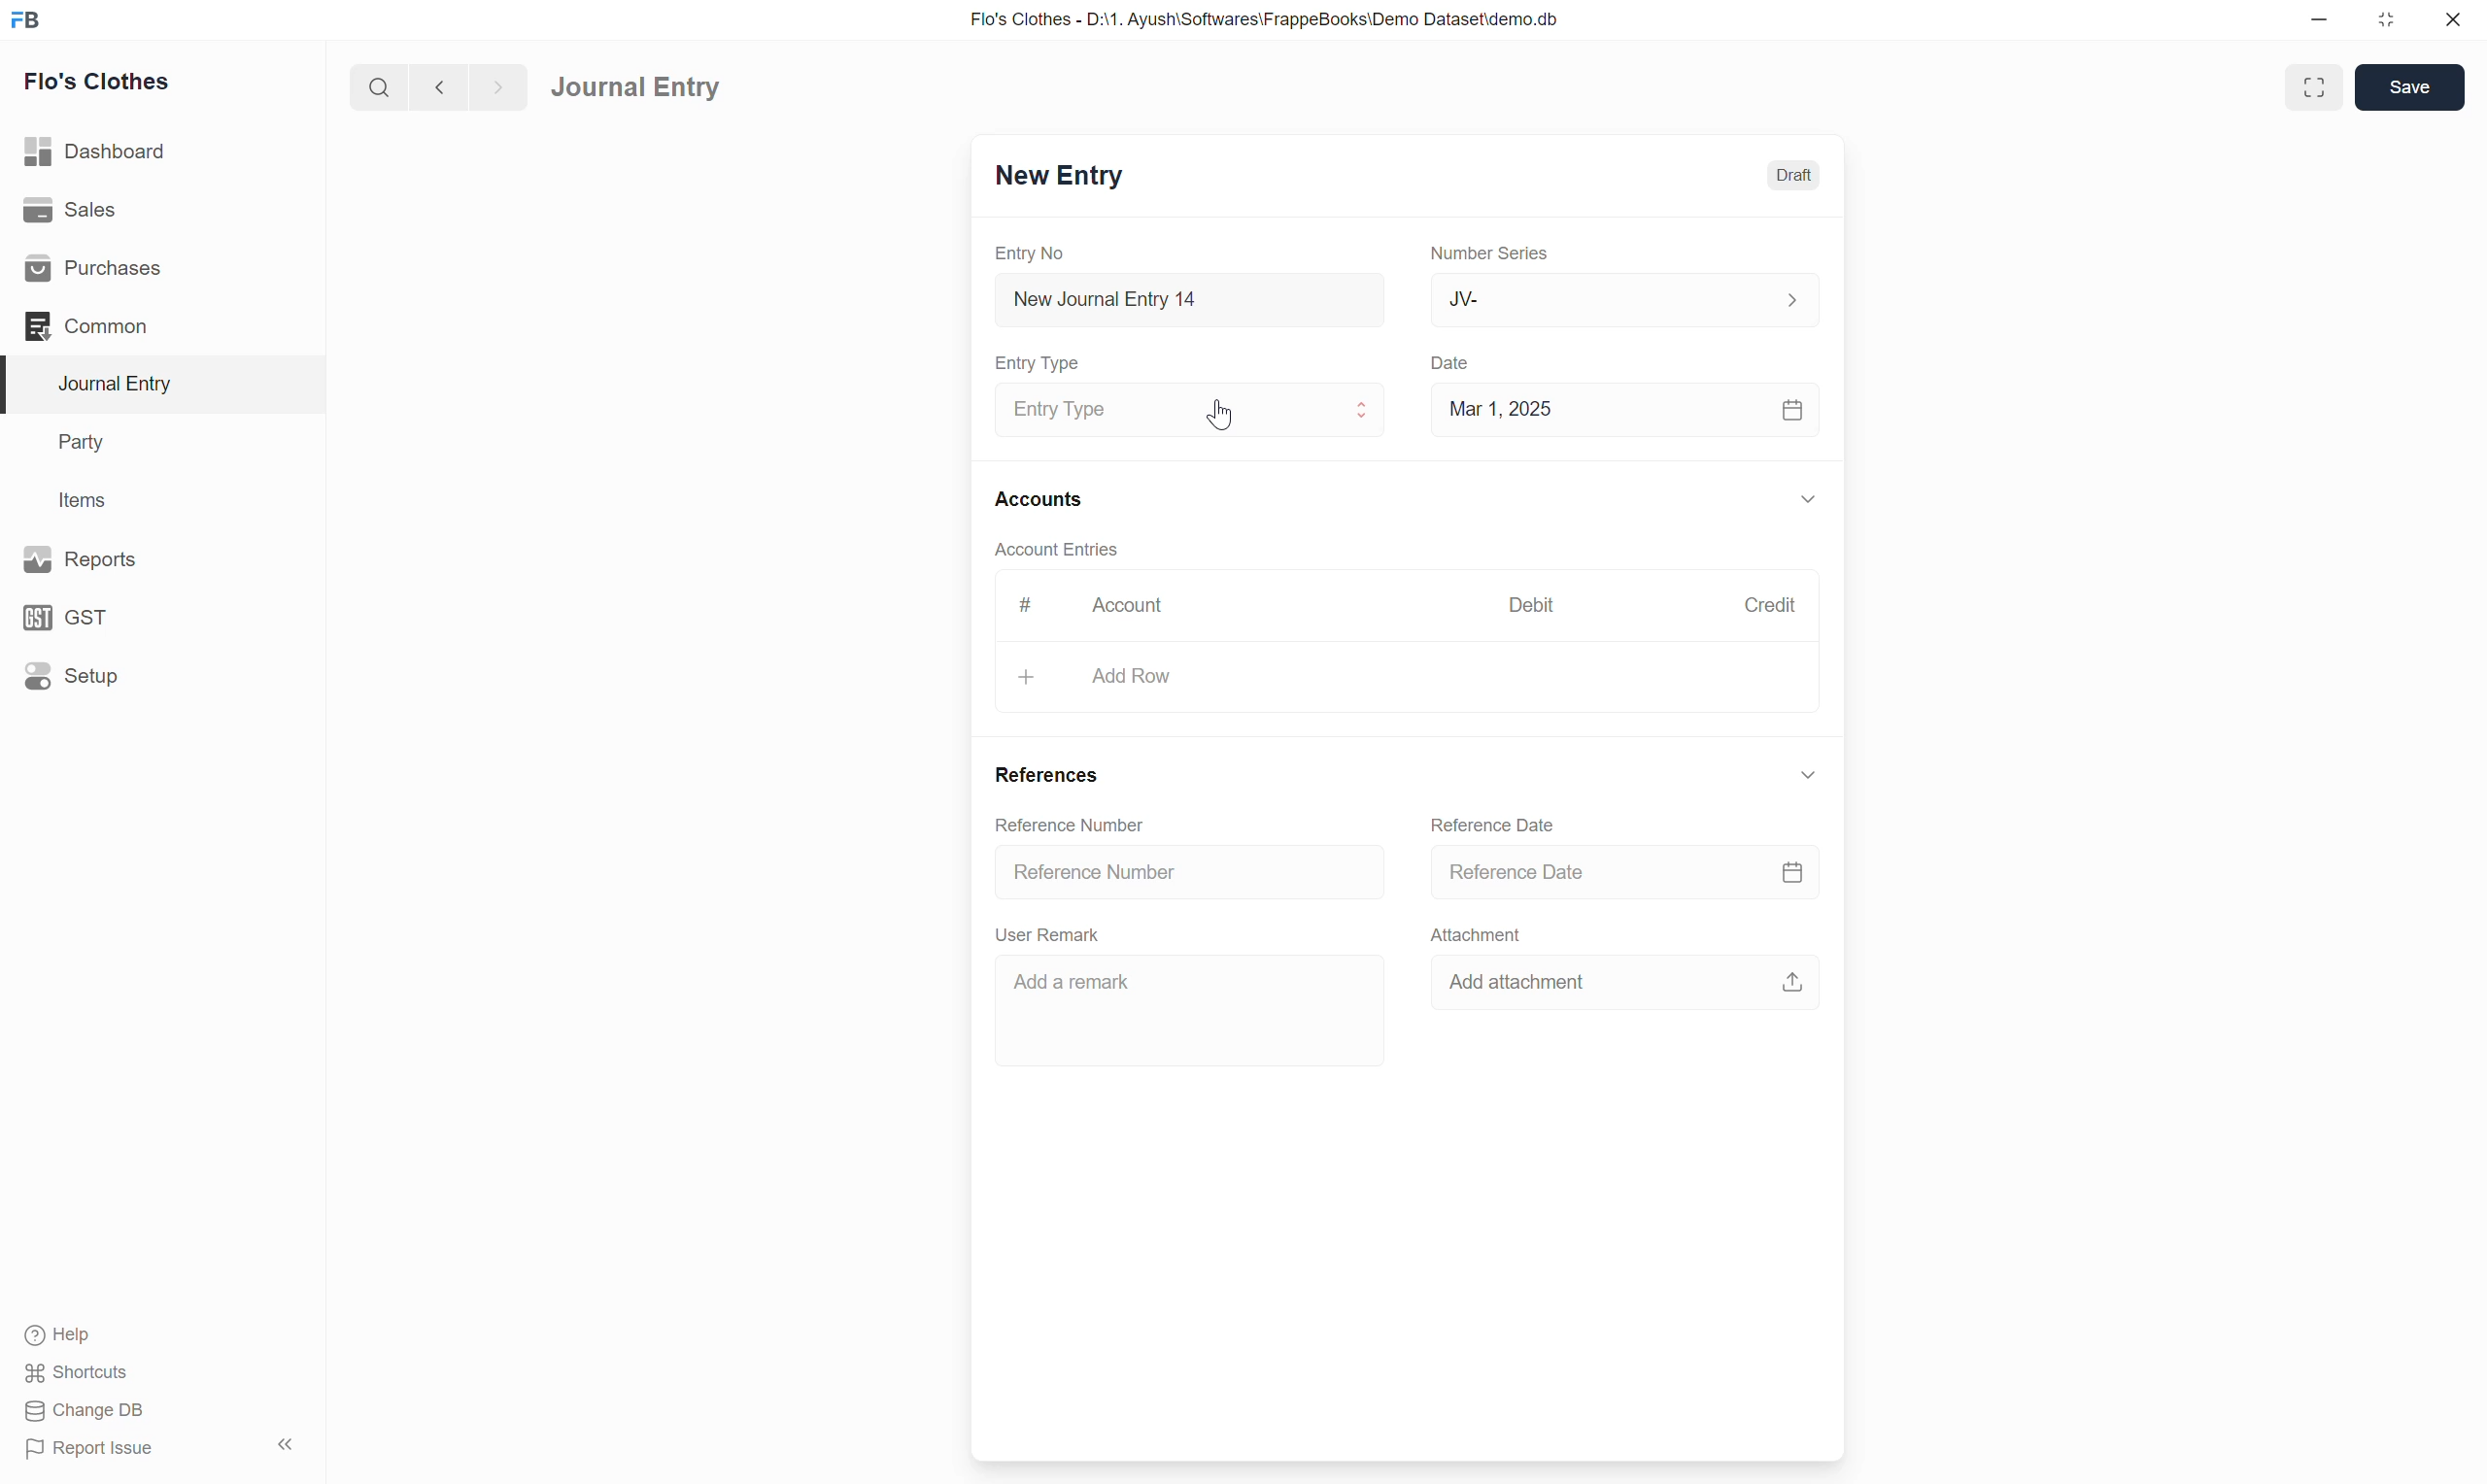  What do you see at coordinates (2320, 21) in the screenshot?
I see `minimize` at bounding box center [2320, 21].